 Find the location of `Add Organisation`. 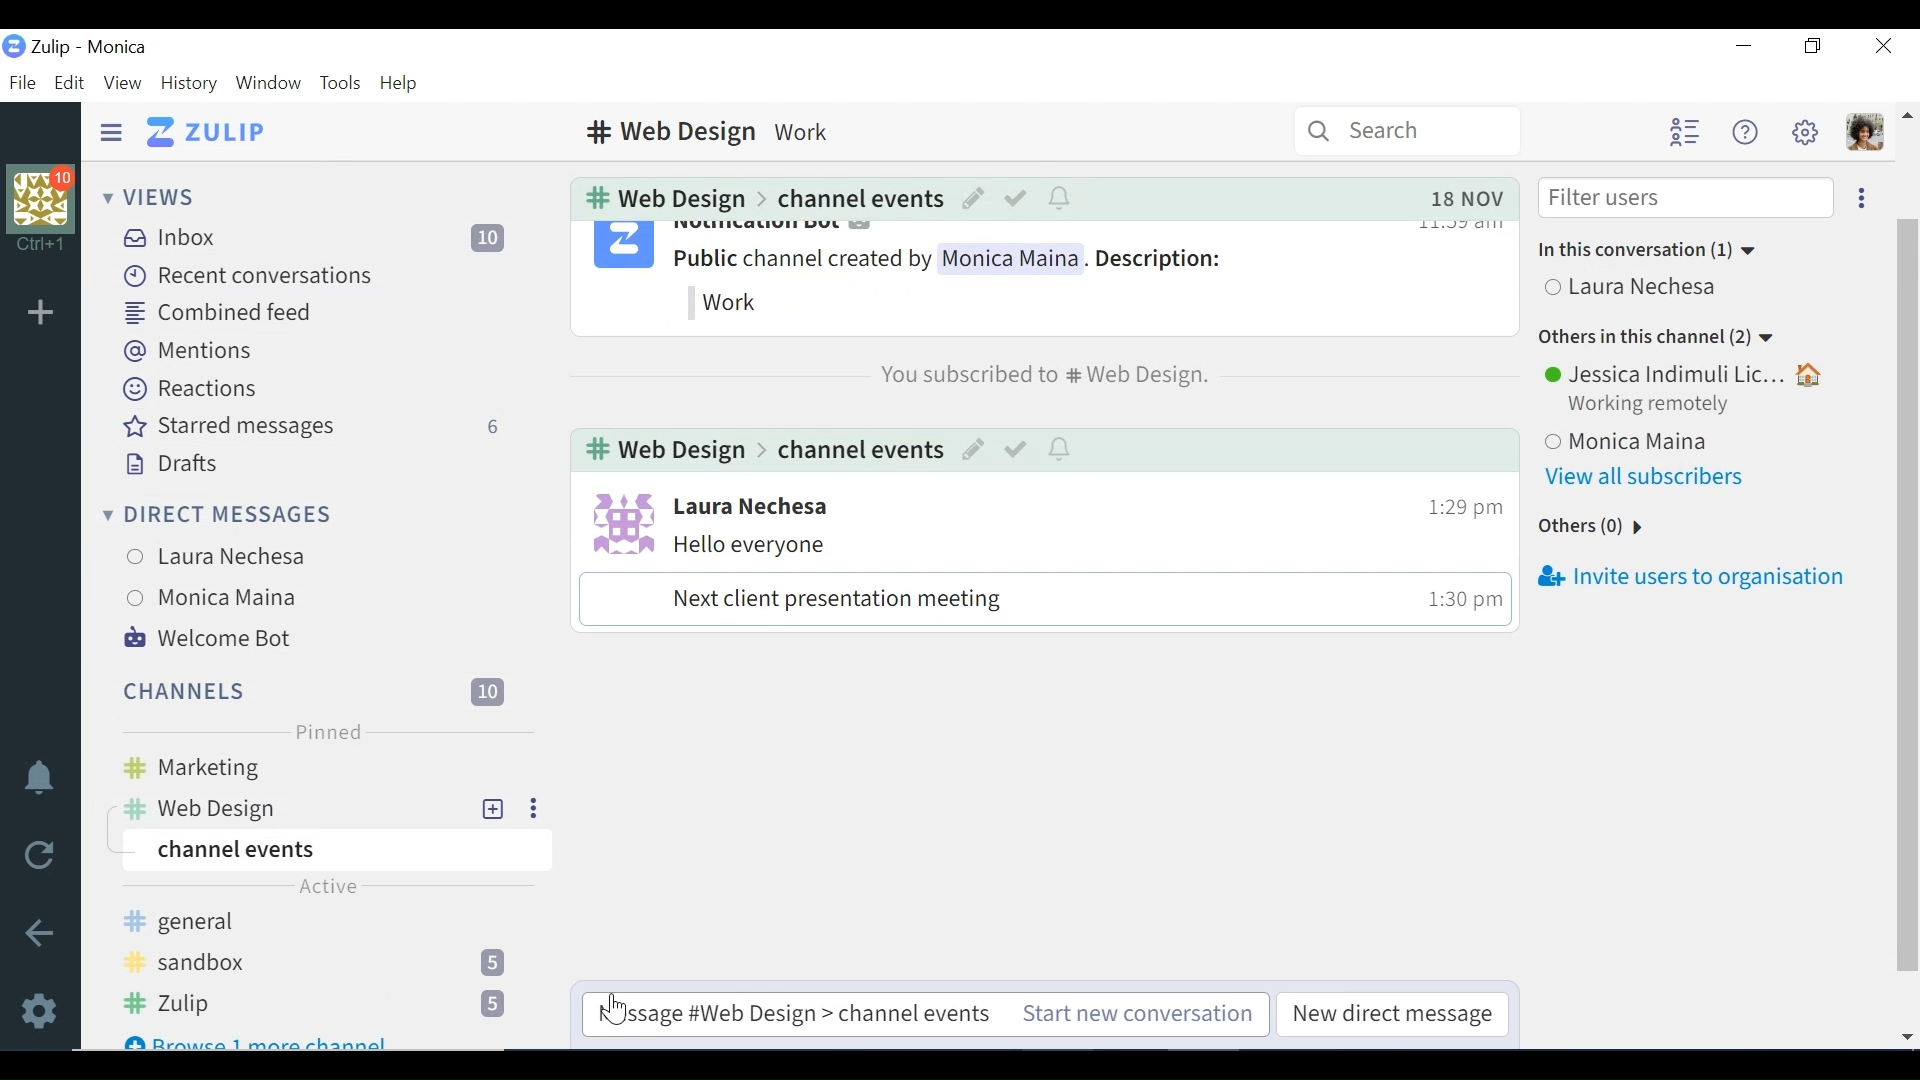

Add Organisation is located at coordinates (41, 311).